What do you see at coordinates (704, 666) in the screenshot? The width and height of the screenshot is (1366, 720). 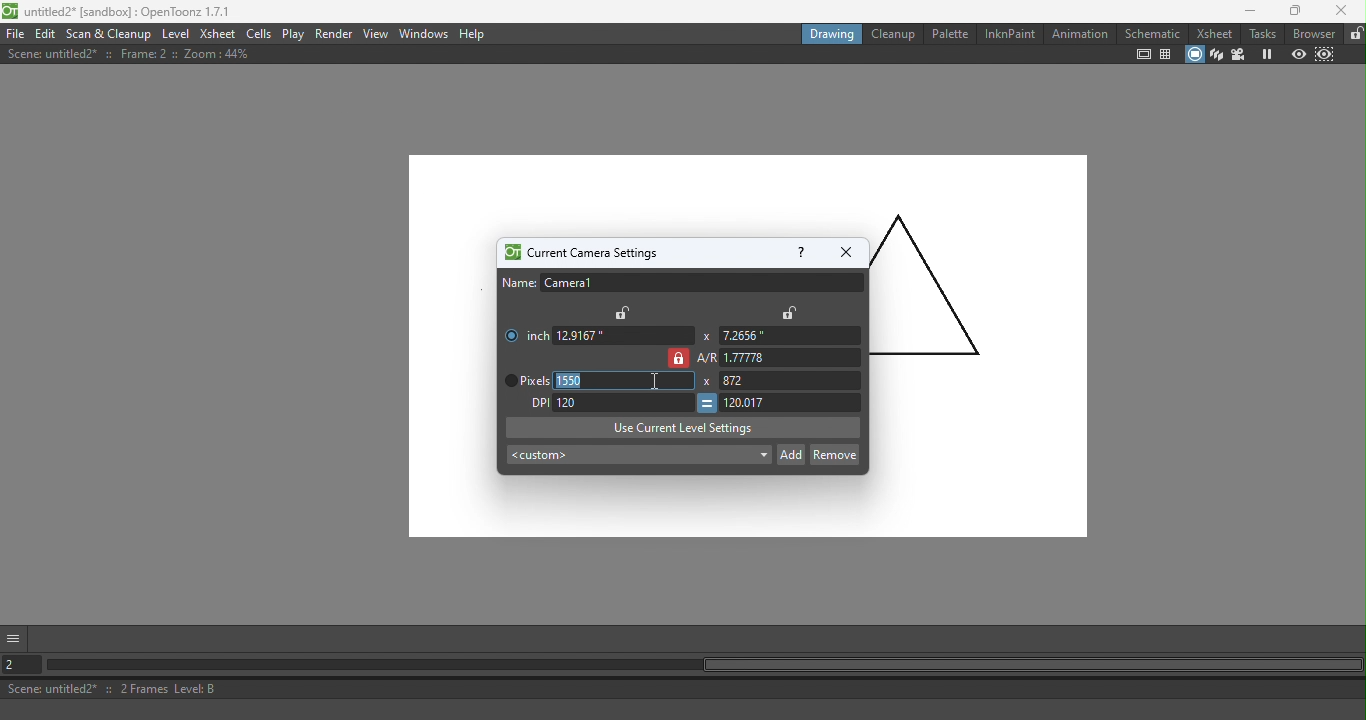 I see `Horizontal scroll bar` at bounding box center [704, 666].